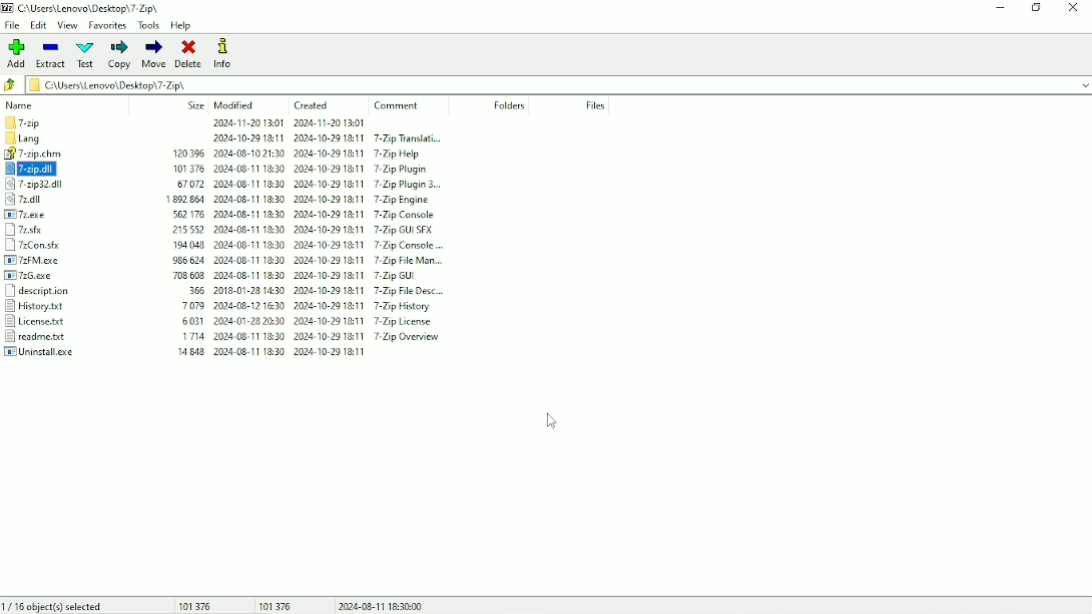  Describe the element at coordinates (308, 124) in the screenshot. I see `` at that location.